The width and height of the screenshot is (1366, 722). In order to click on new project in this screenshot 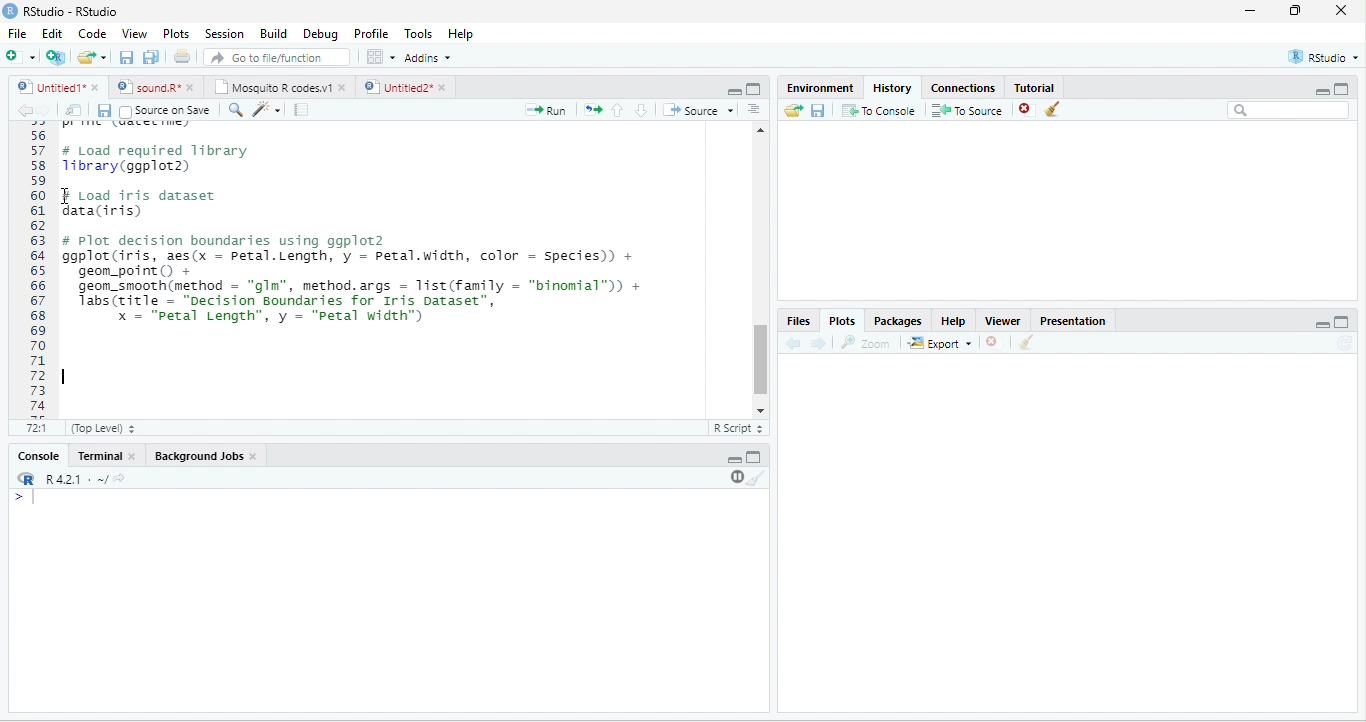, I will do `click(56, 58)`.